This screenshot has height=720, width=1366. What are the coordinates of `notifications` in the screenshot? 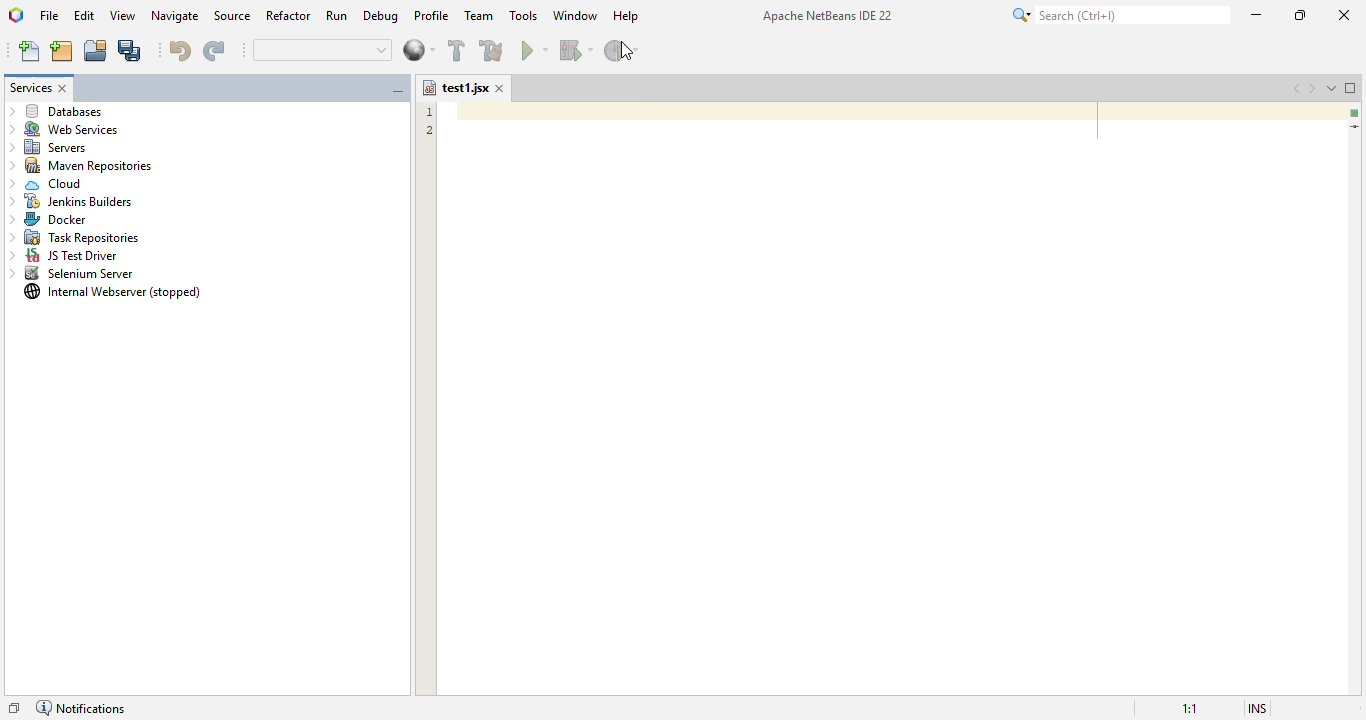 It's located at (83, 706).